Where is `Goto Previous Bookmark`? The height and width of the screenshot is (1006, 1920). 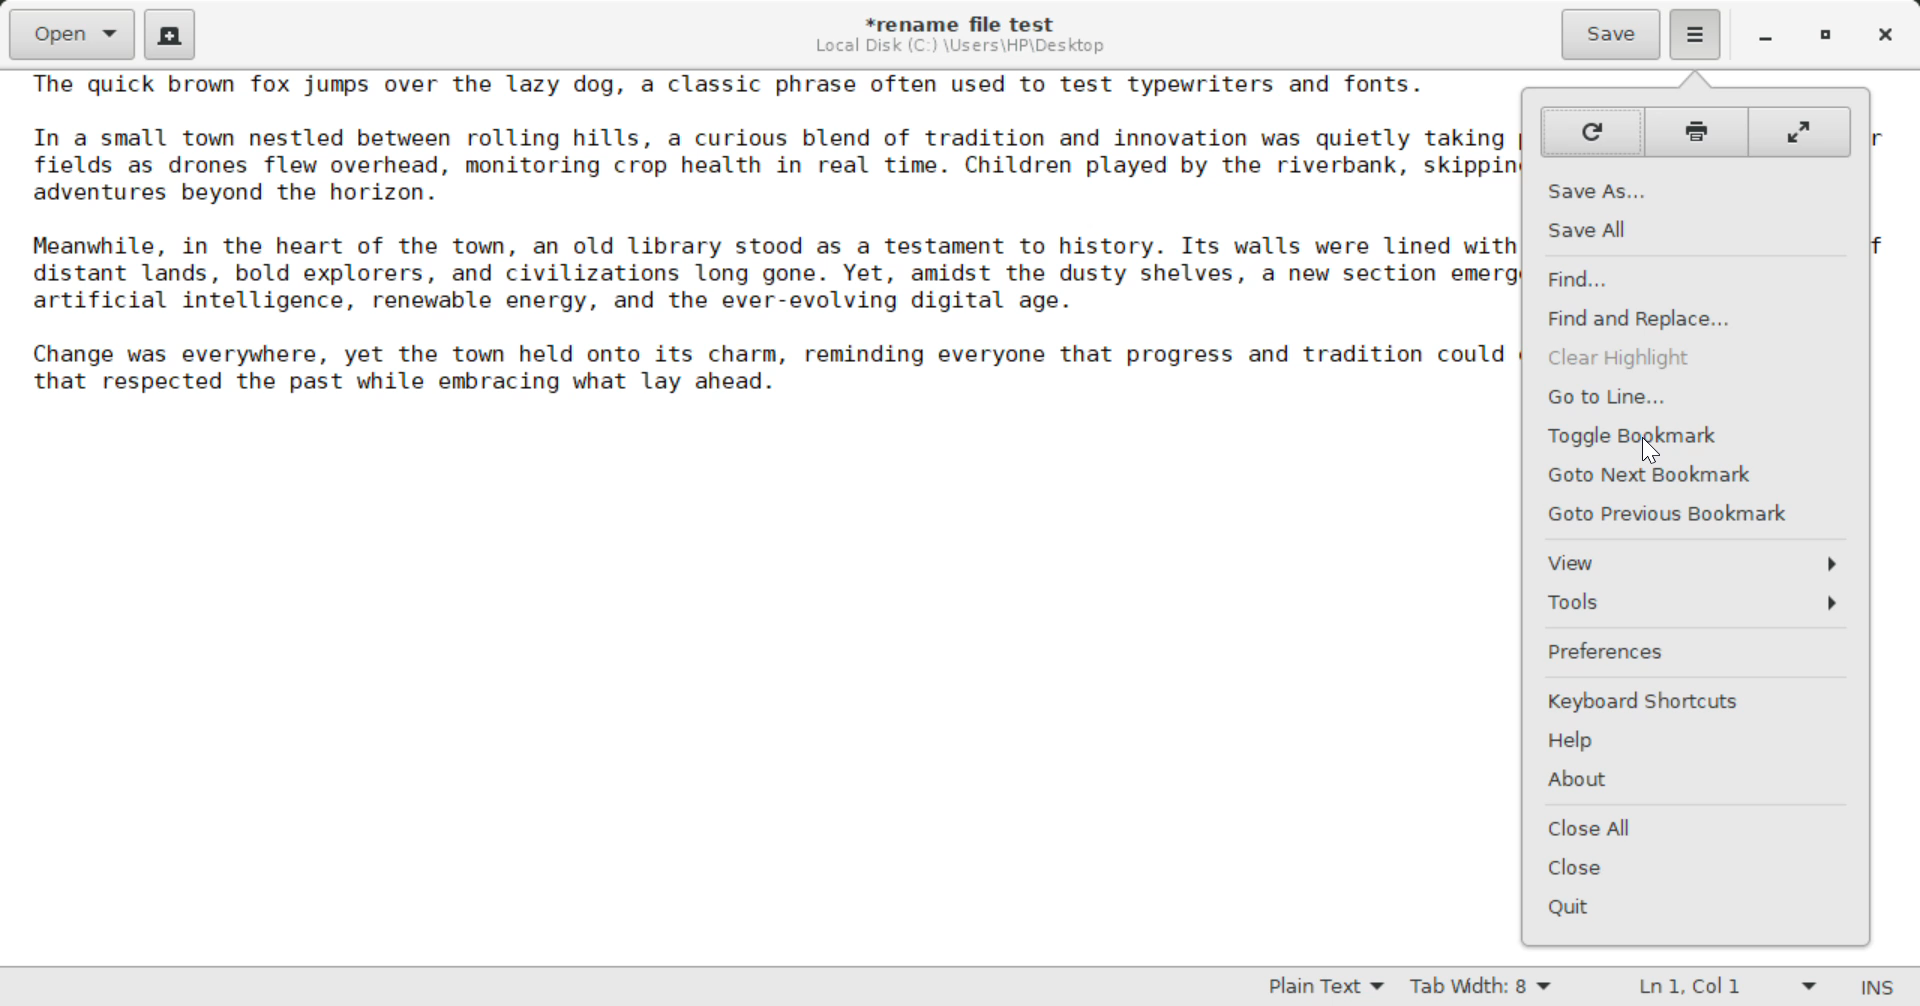 Goto Previous Bookmark is located at coordinates (1698, 513).